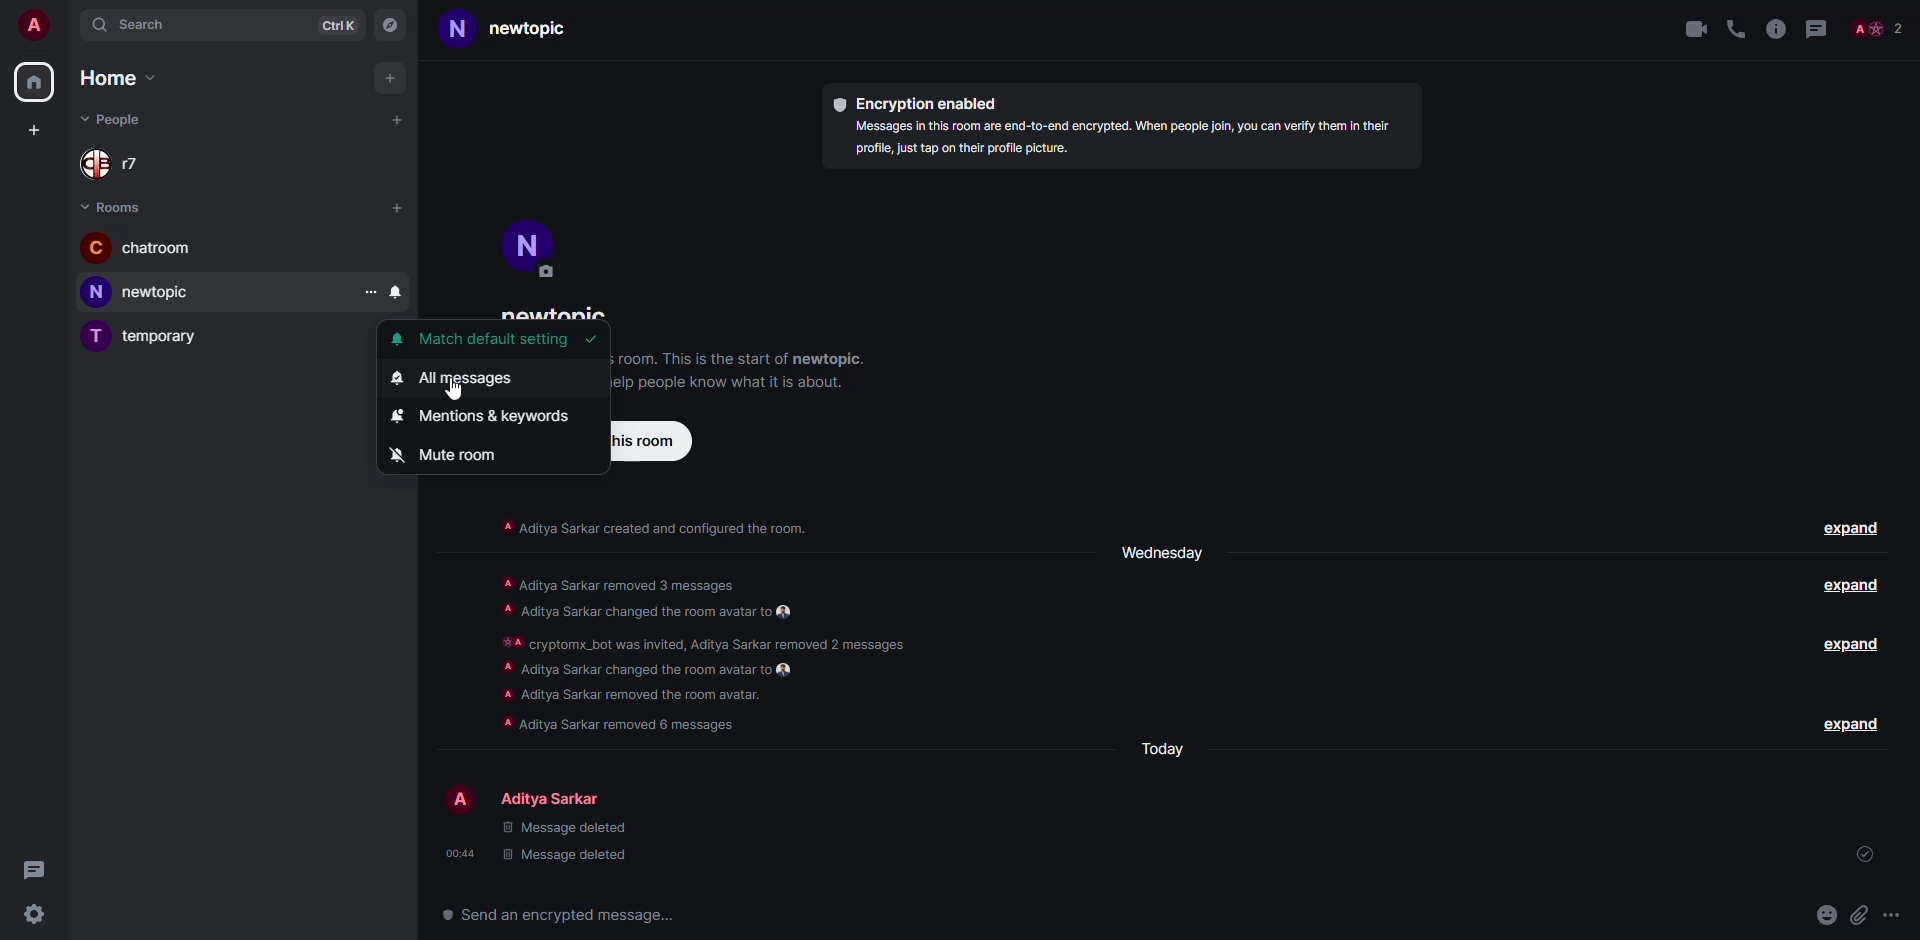  Describe the element at coordinates (694, 653) in the screenshot. I see `info` at that location.